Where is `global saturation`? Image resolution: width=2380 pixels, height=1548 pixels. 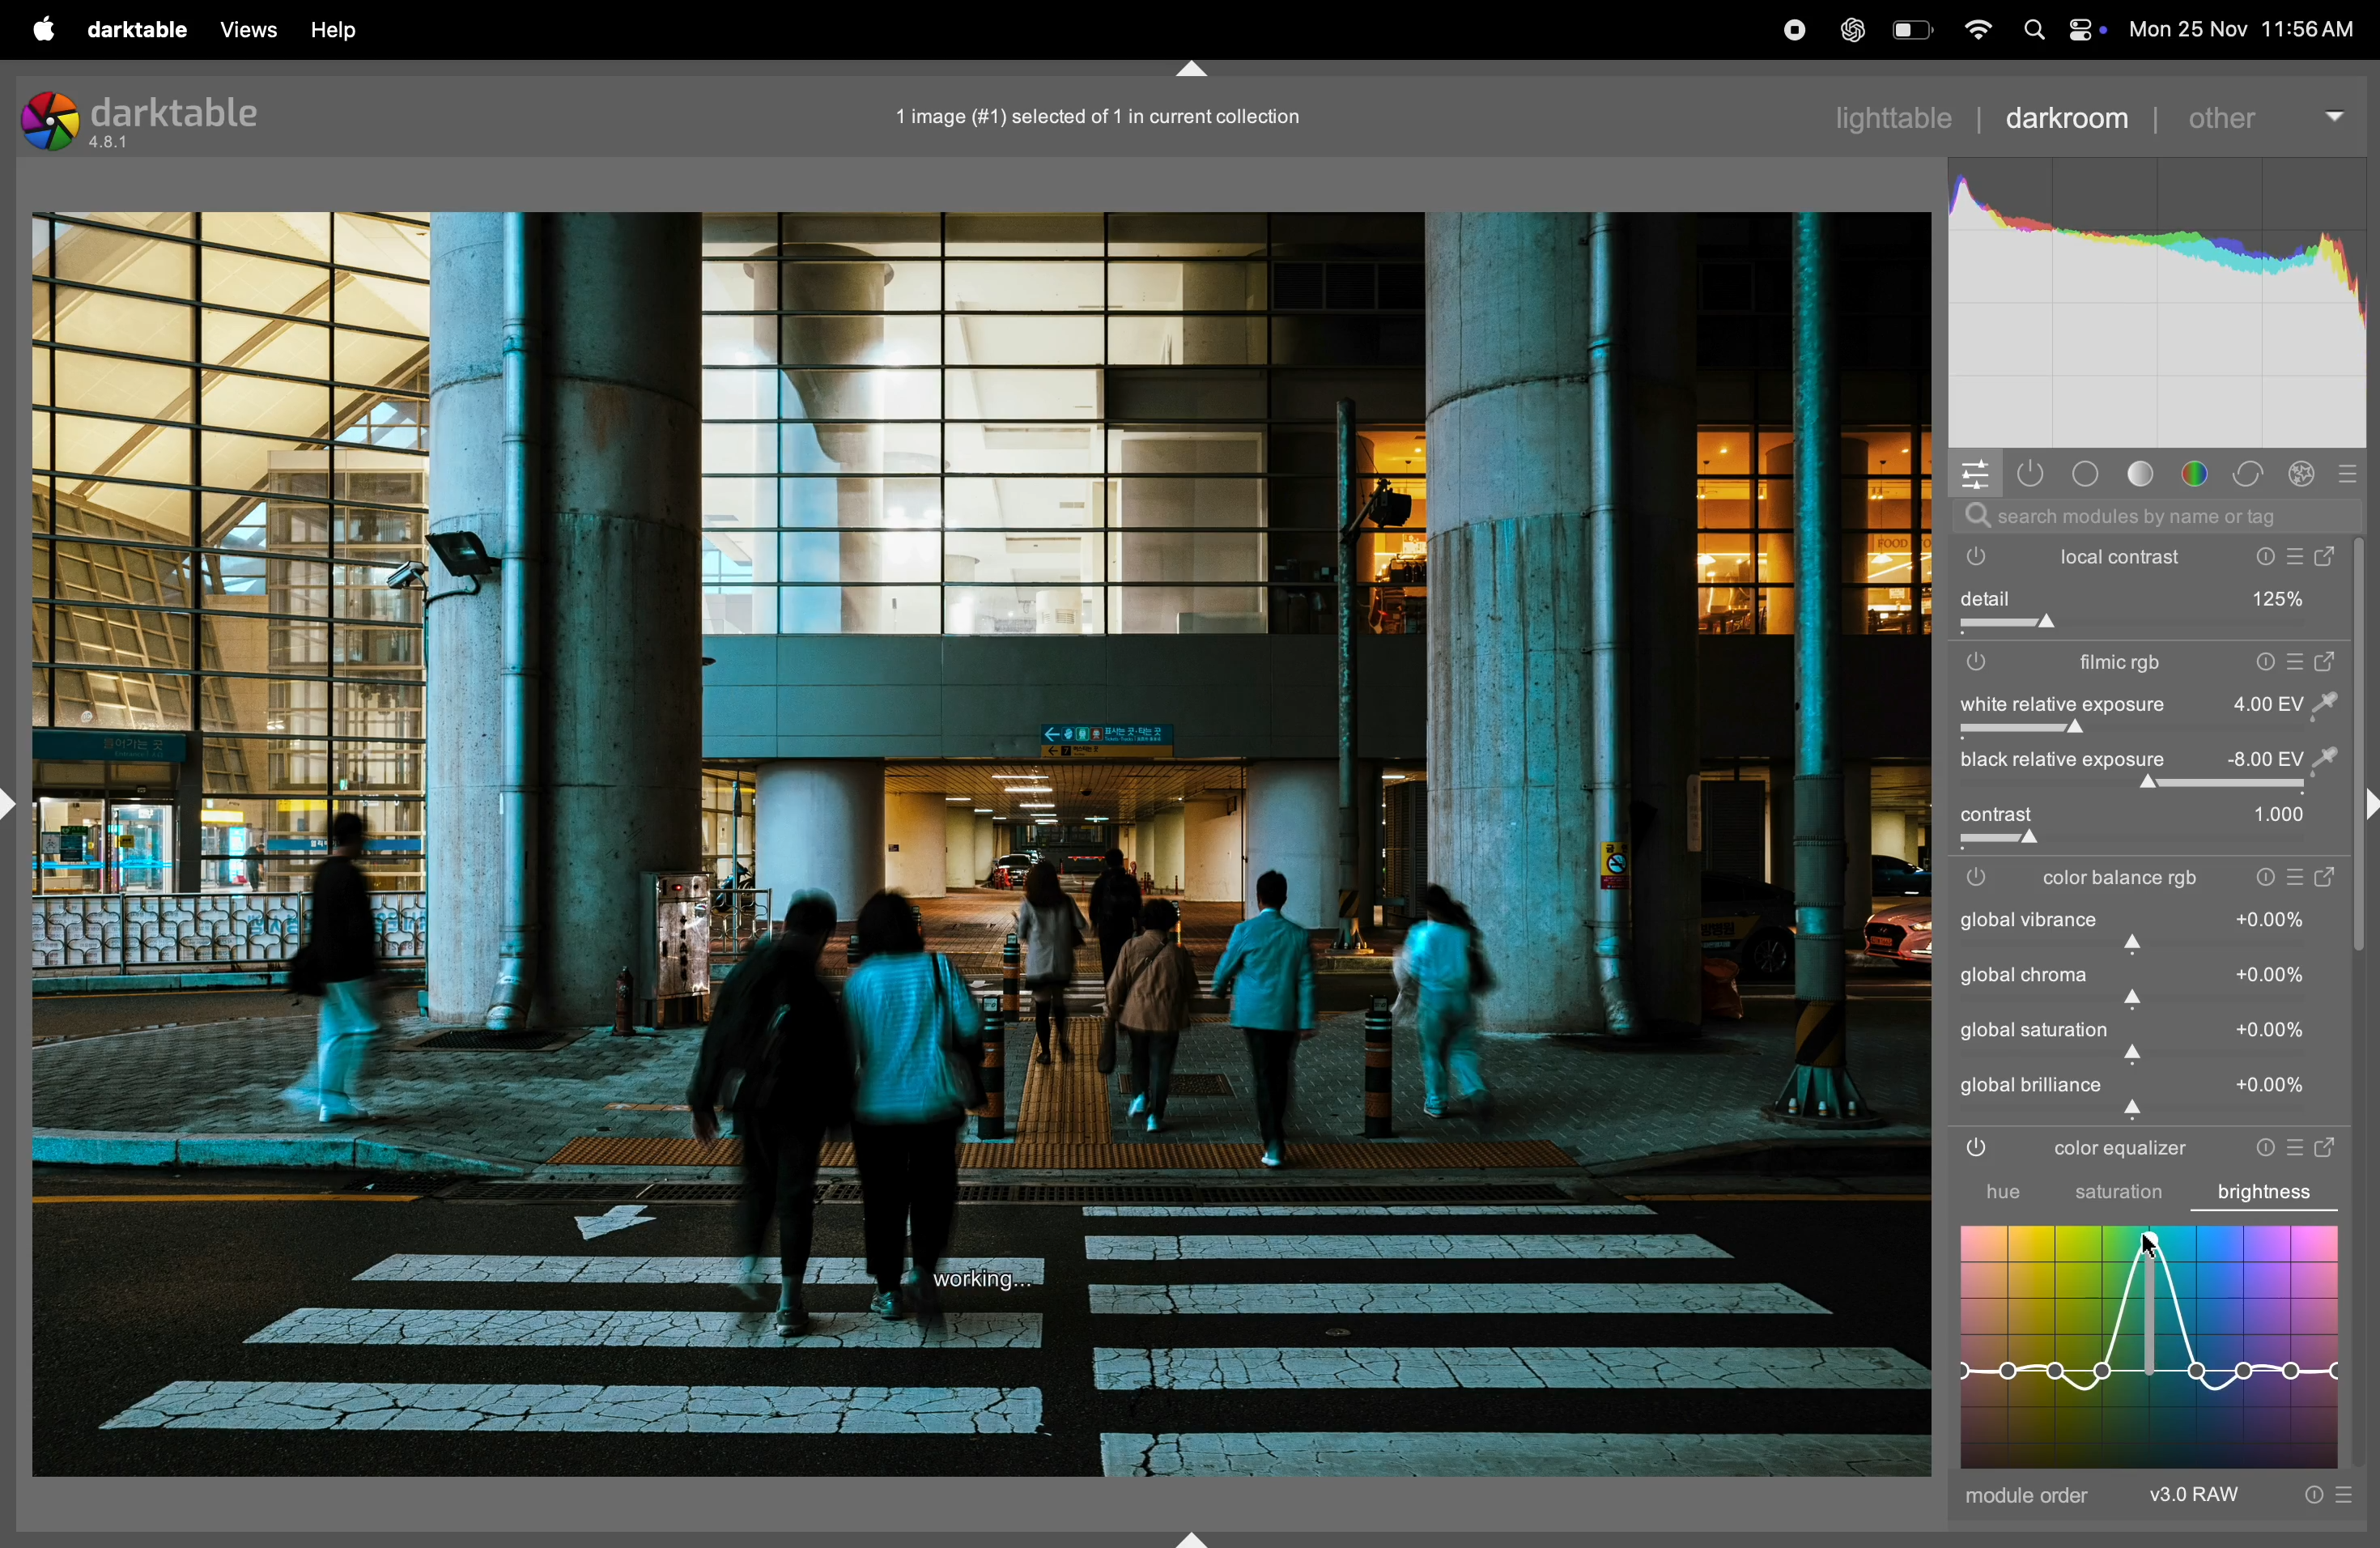 global saturation is located at coordinates (2035, 1029).